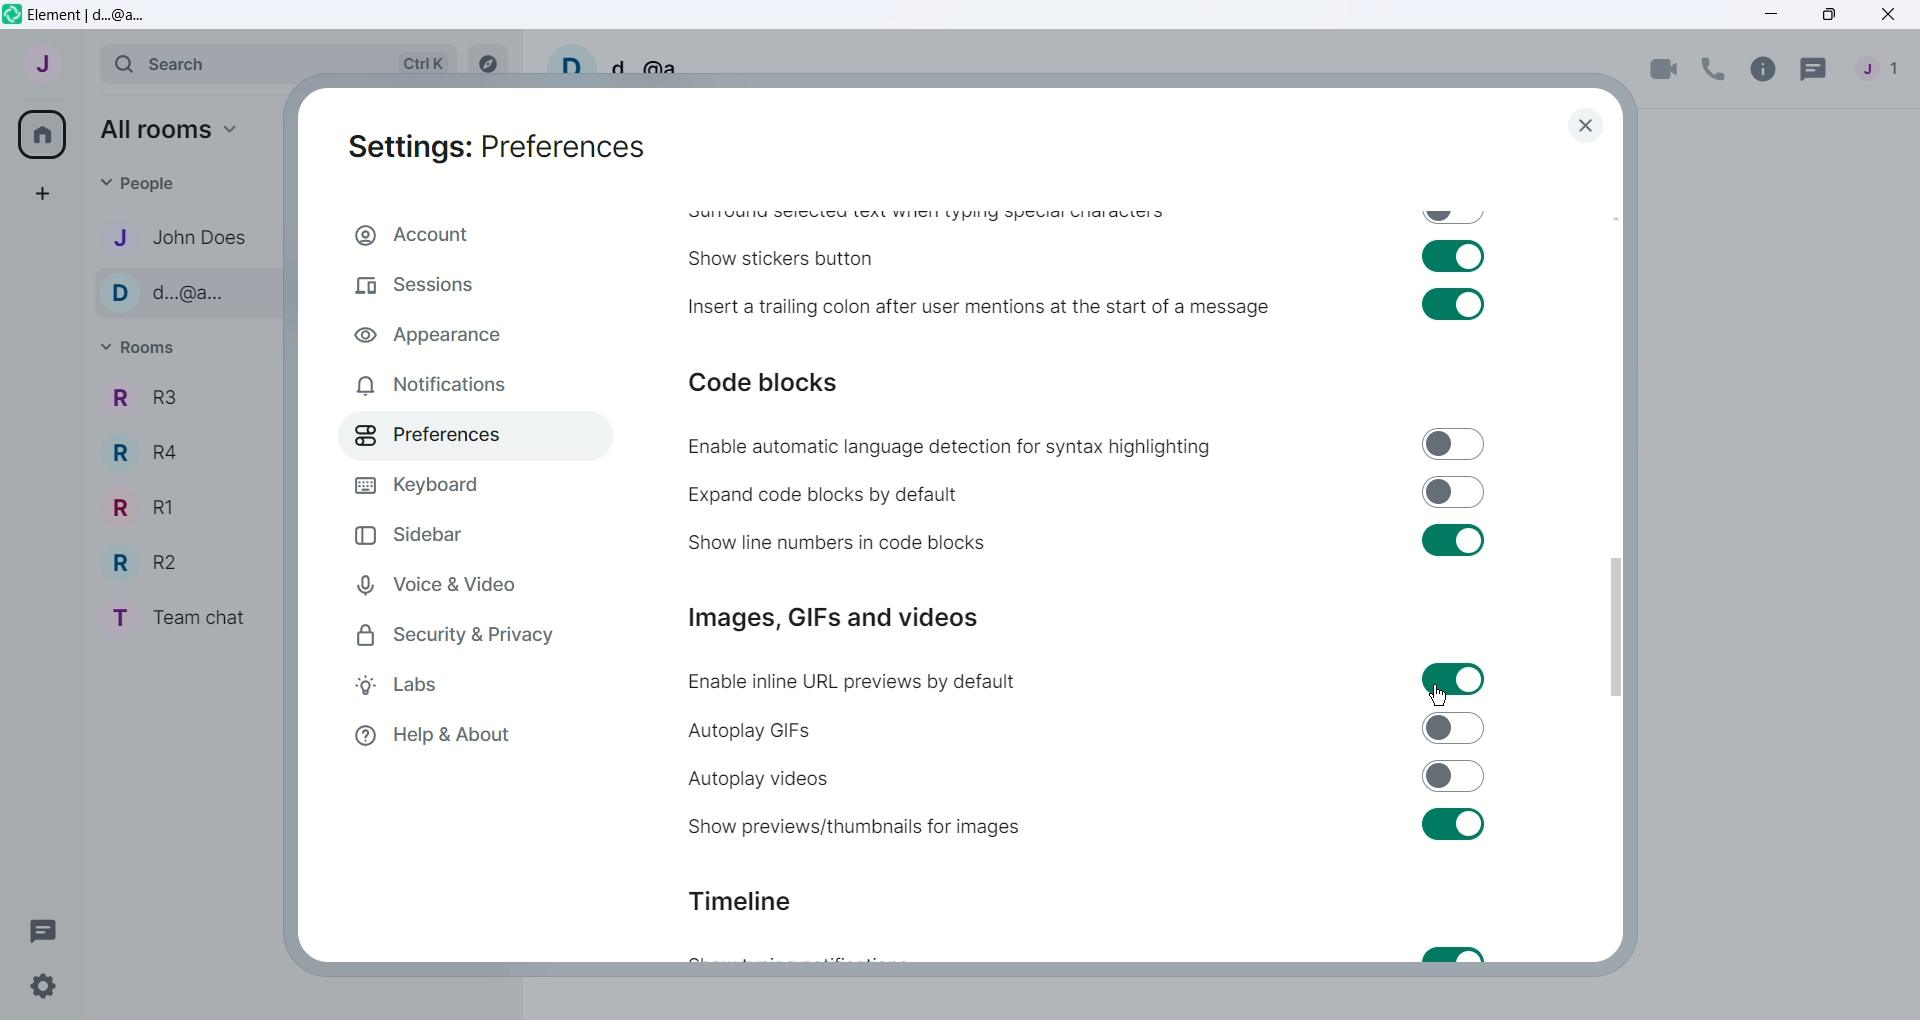 This screenshot has height=1020, width=1920. What do you see at coordinates (497, 148) in the screenshot?
I see `Settings: Preferences` at bounding box center [497, 148].